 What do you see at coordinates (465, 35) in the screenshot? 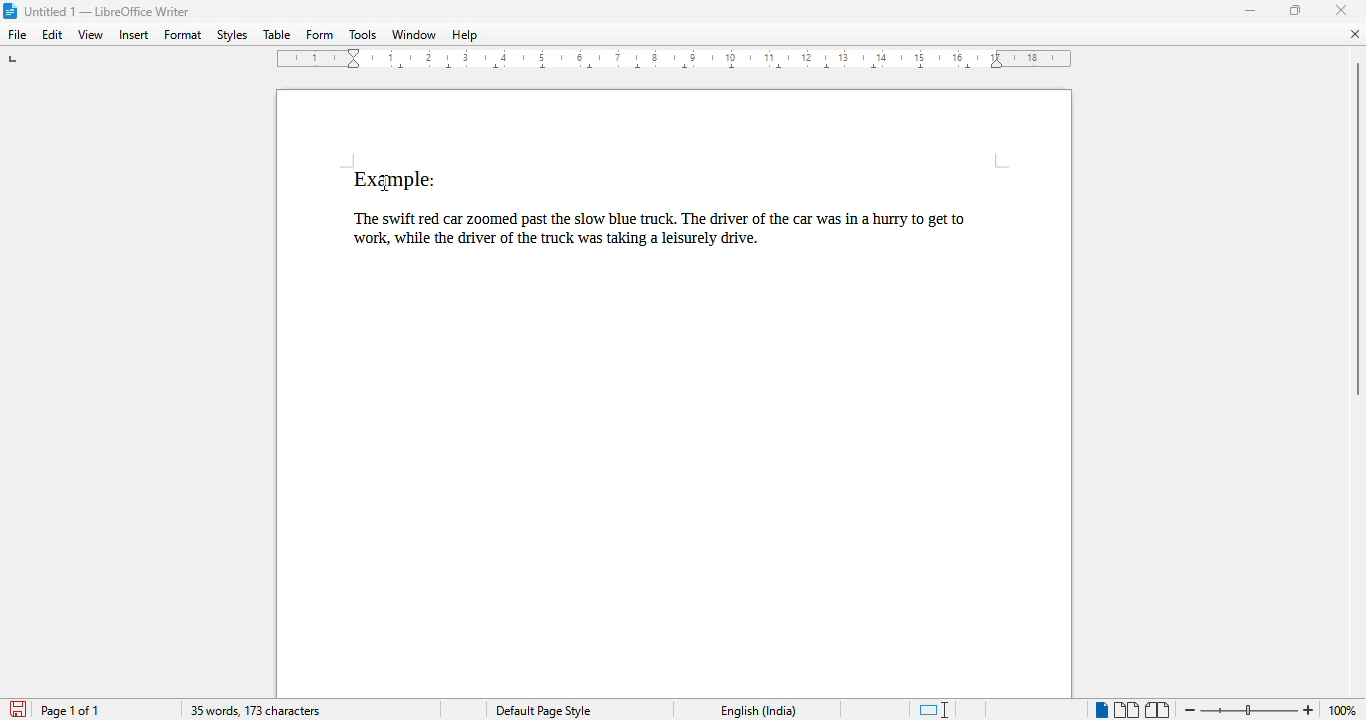
I see `help` at bounding box center [465, 35].